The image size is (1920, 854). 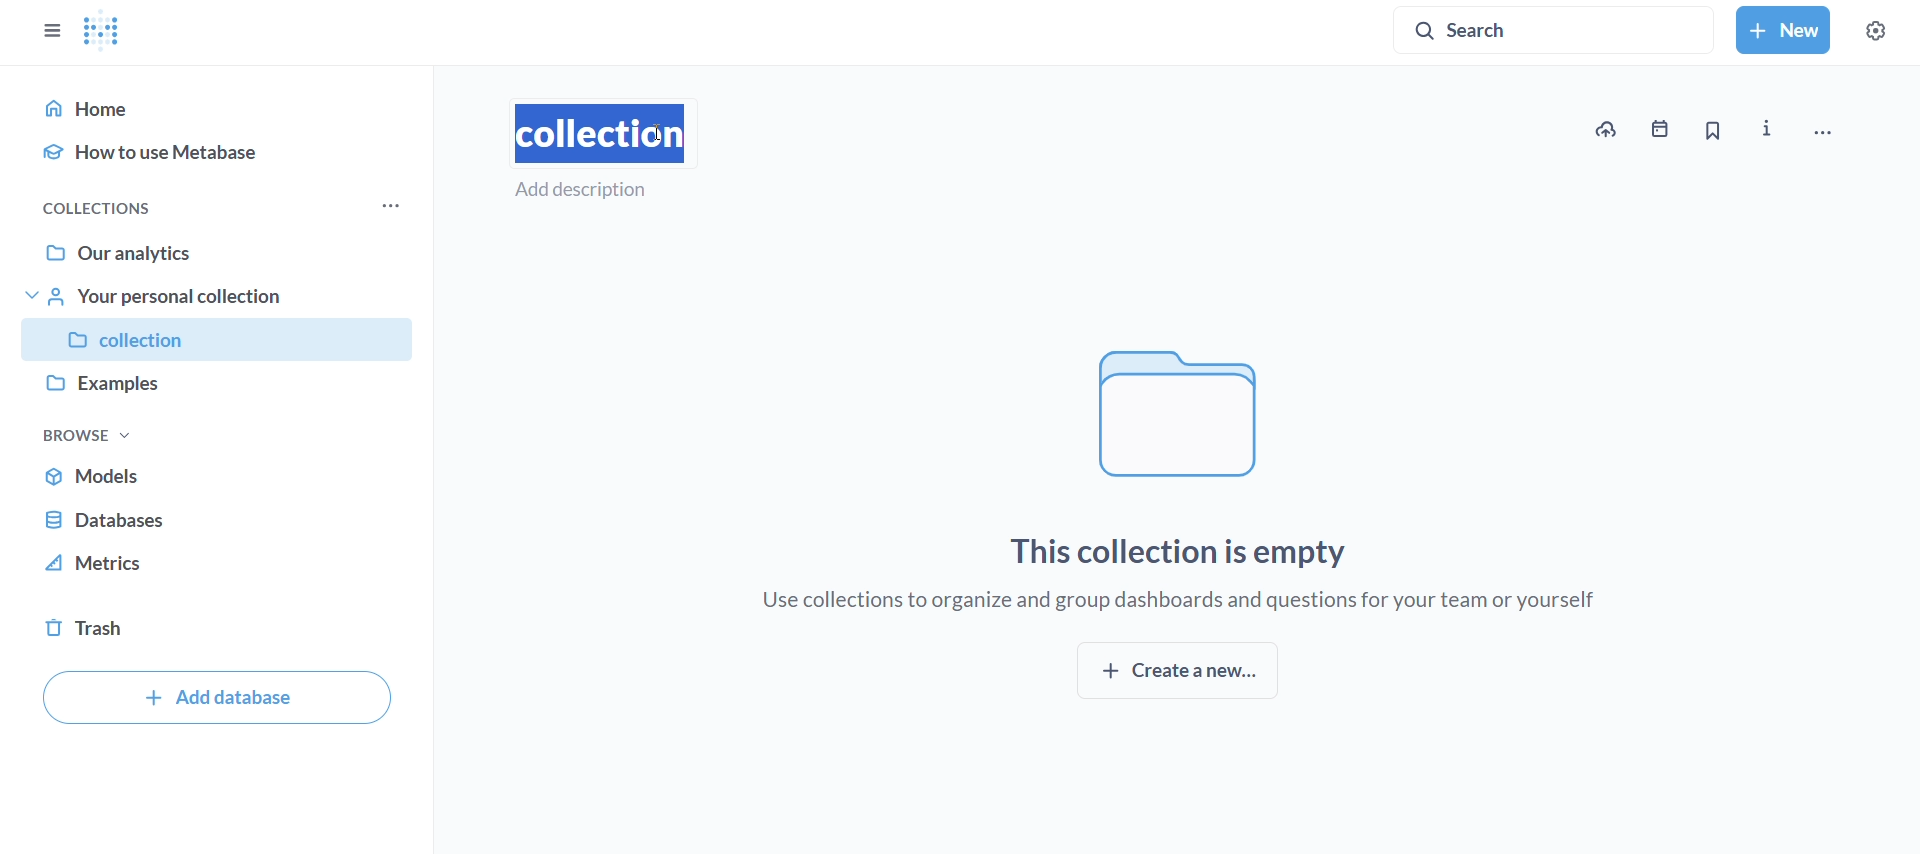 I want to click on more, so click(x=396, y=206).